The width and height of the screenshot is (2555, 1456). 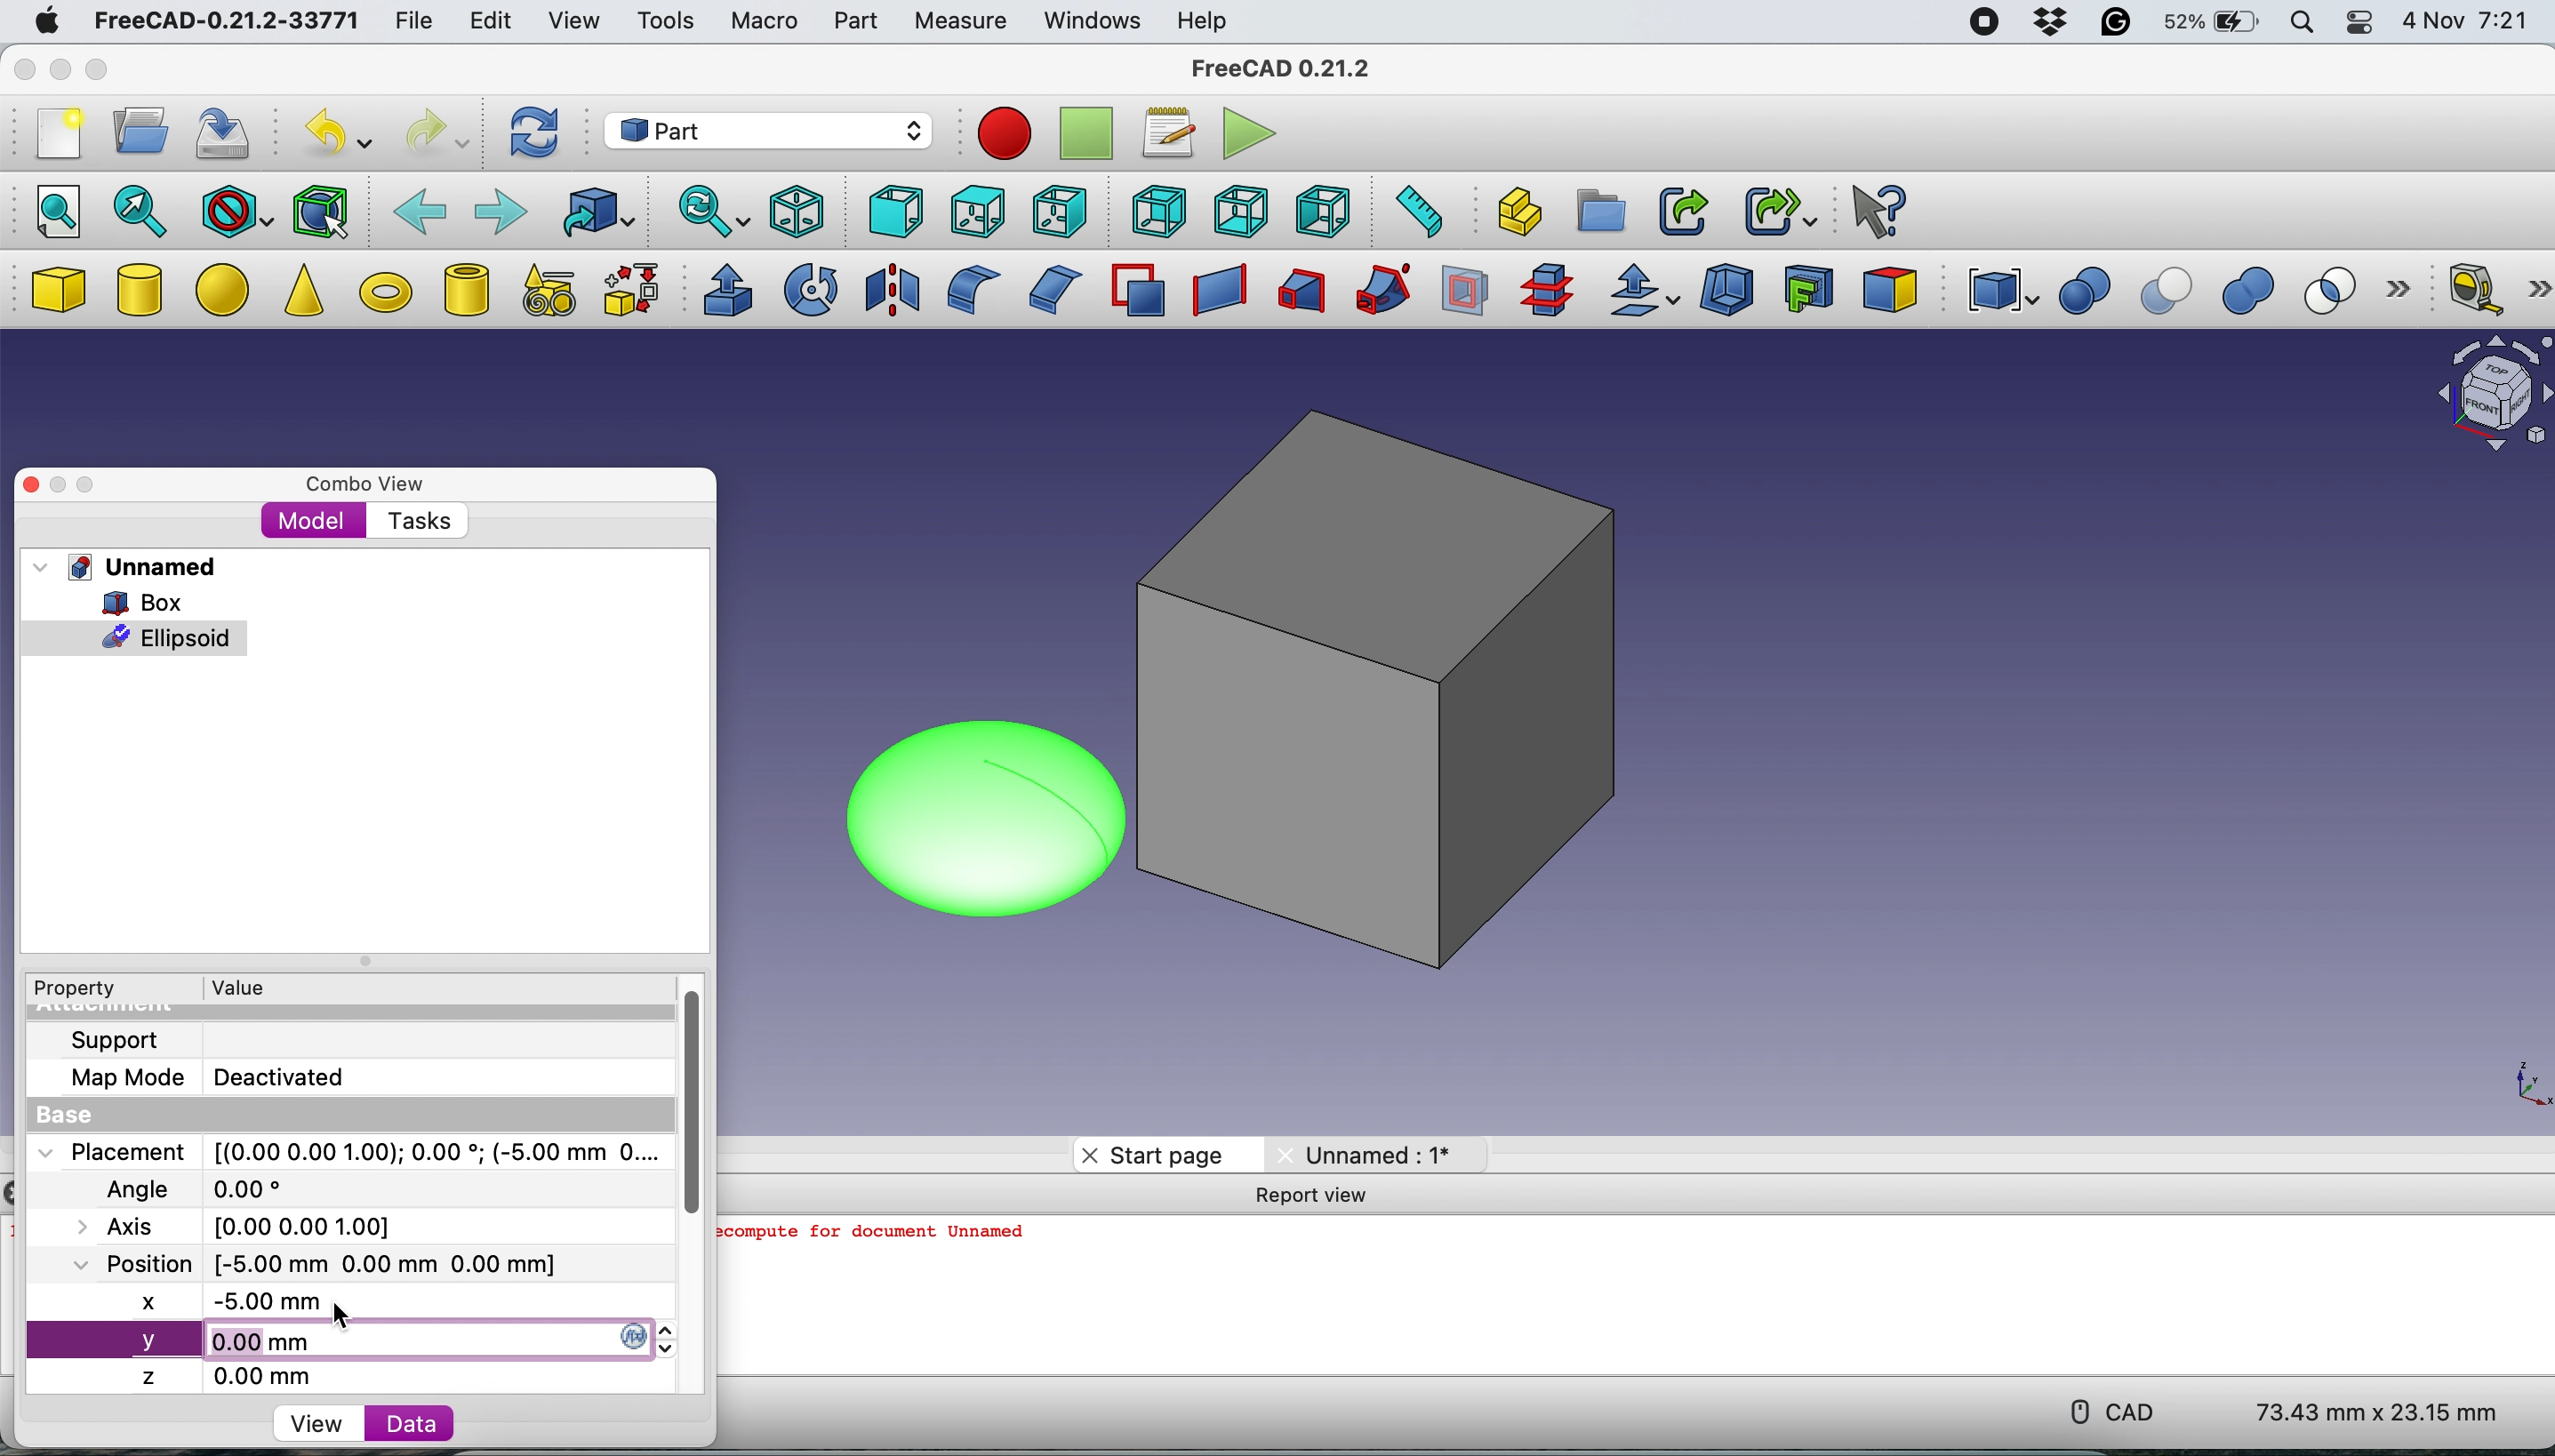 What do you see at coordinates (57, 1116) in the screenshot?
I see `base` at bounding box center [57, 1116].